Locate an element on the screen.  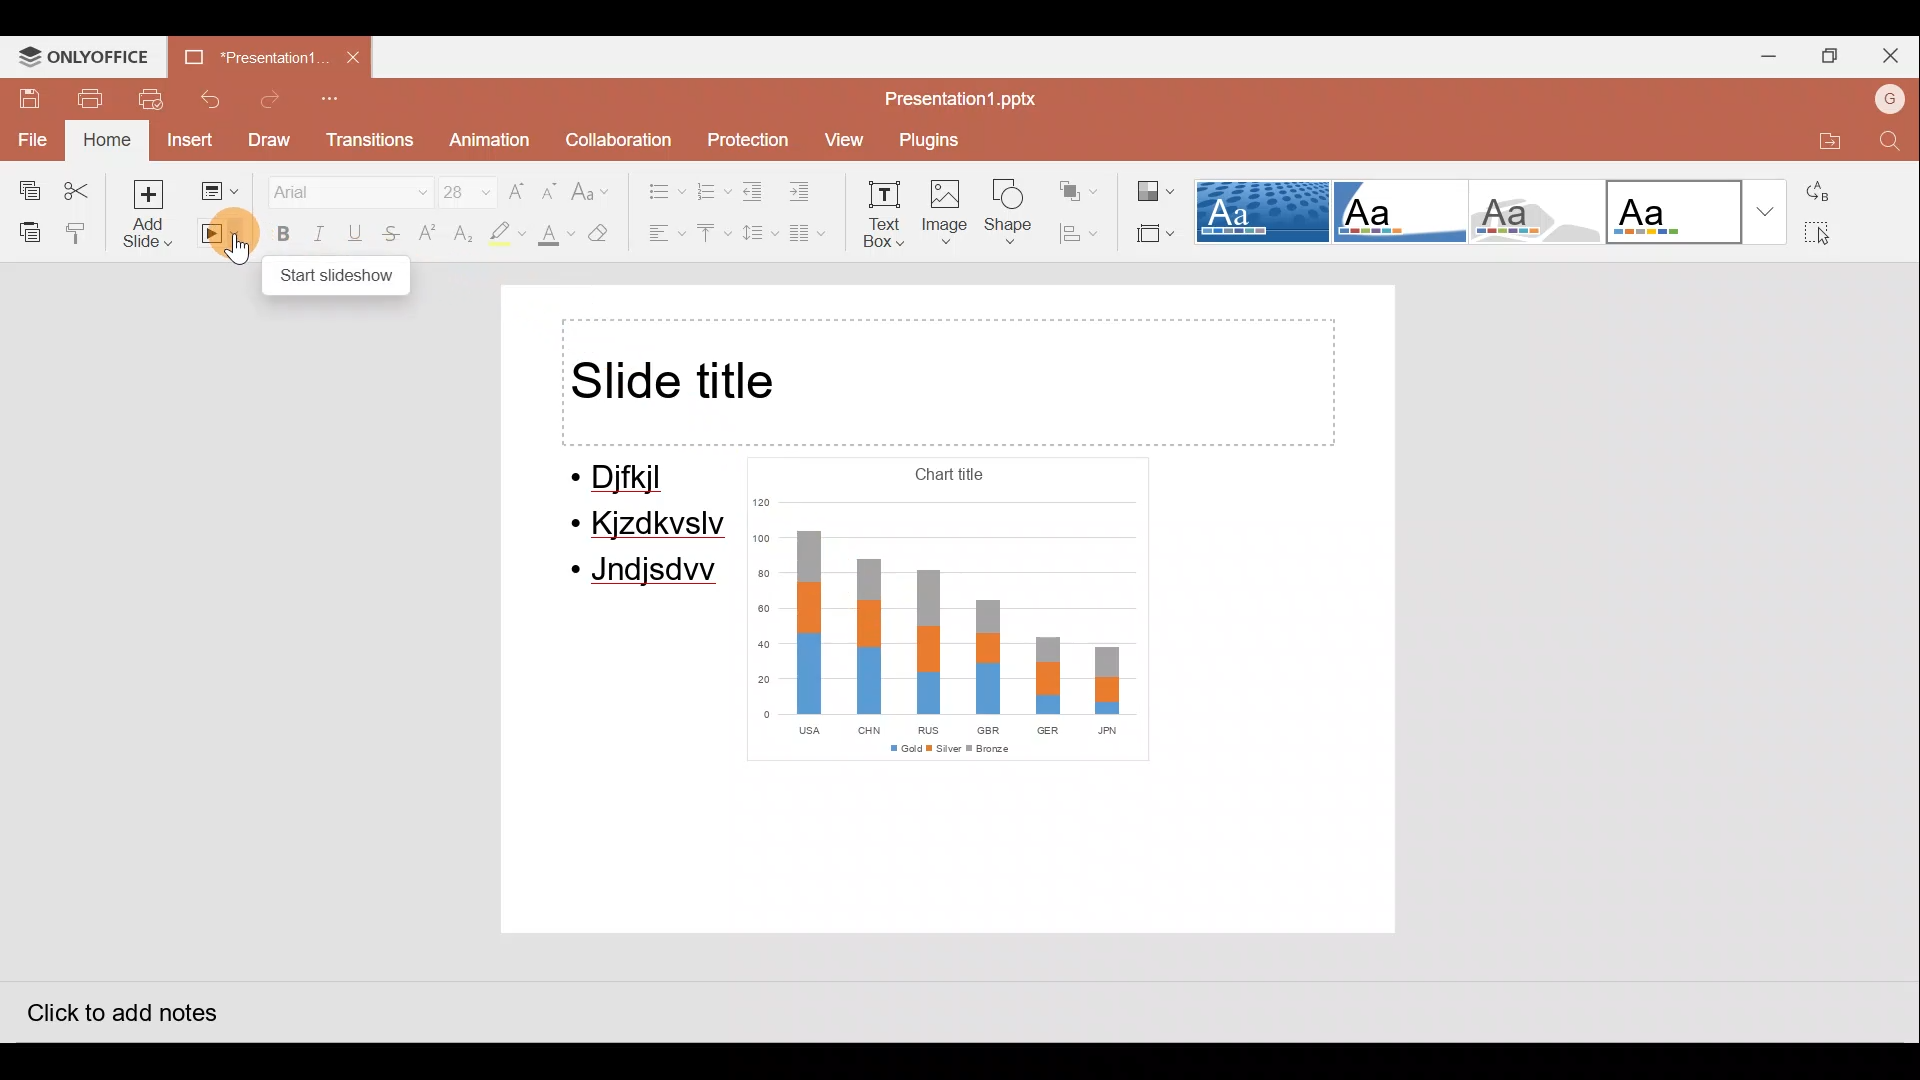
Start slideshow is located at coordinates (217, 237).